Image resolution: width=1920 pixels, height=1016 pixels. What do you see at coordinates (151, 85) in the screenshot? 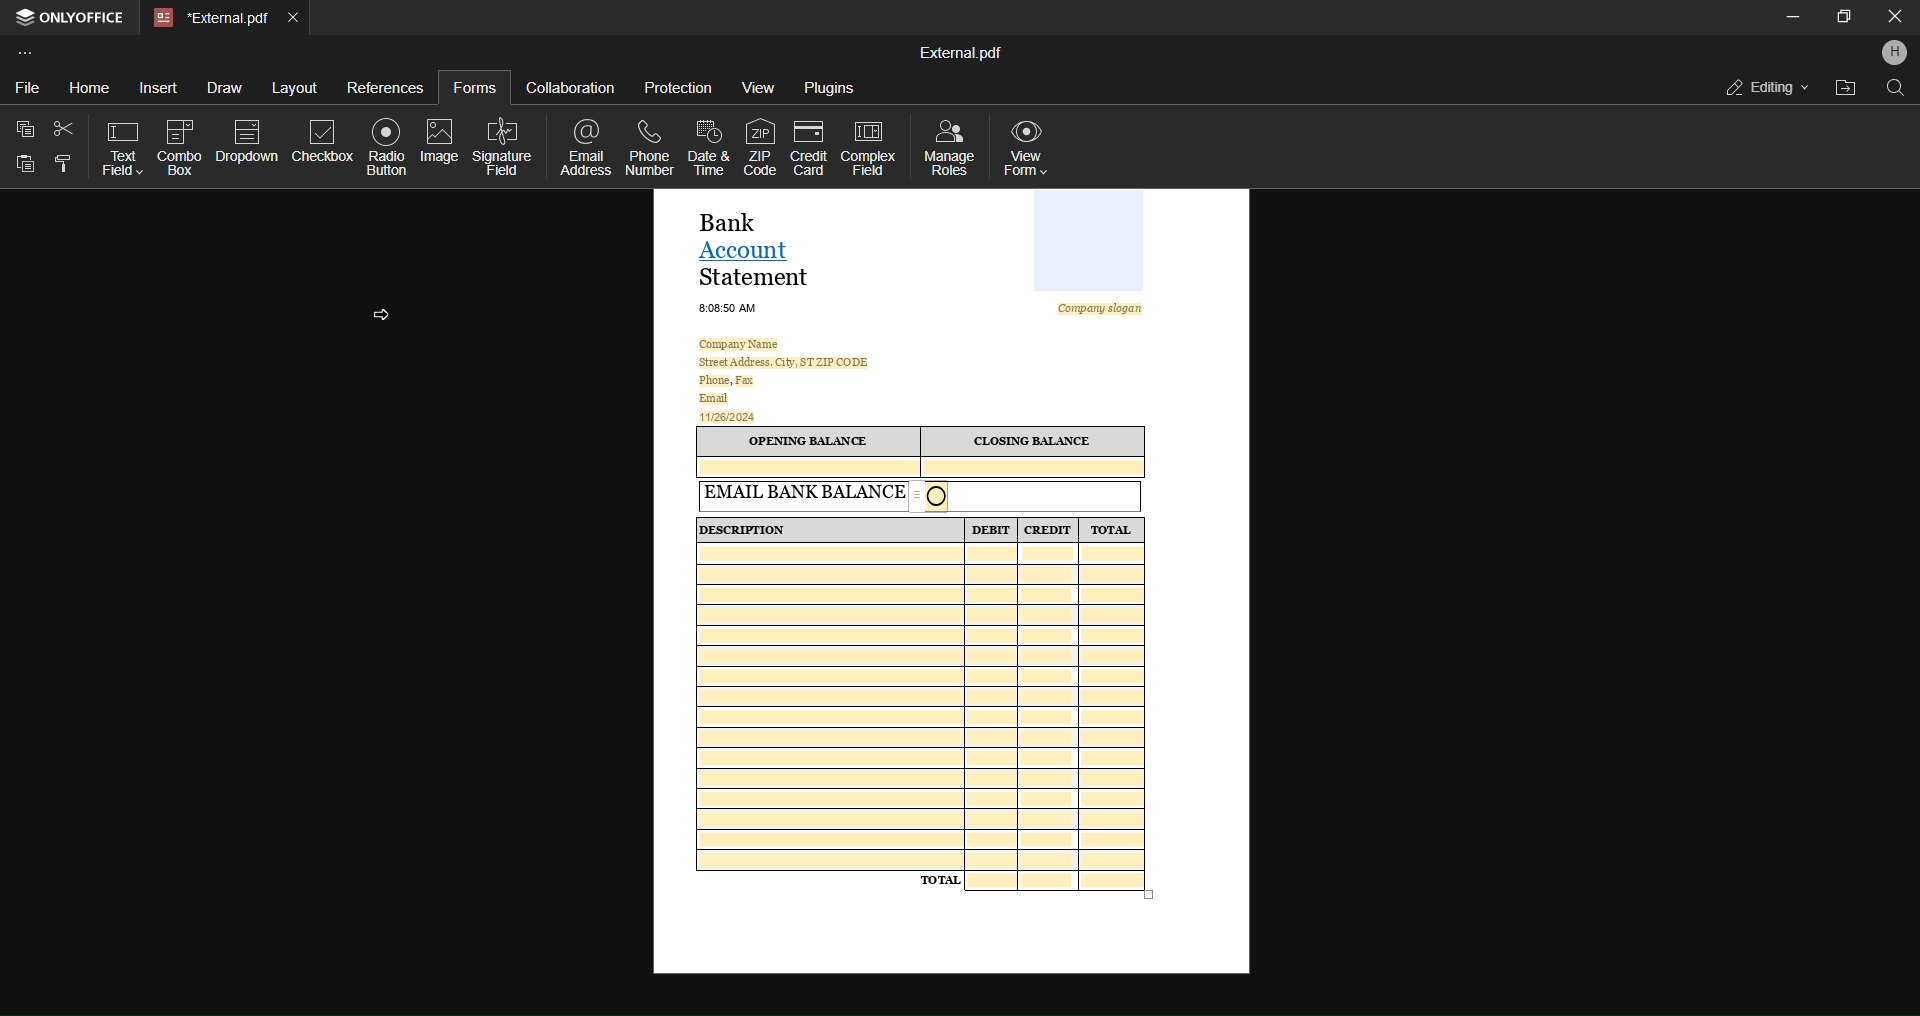
I see `insert` at bounding box center [151, 85].